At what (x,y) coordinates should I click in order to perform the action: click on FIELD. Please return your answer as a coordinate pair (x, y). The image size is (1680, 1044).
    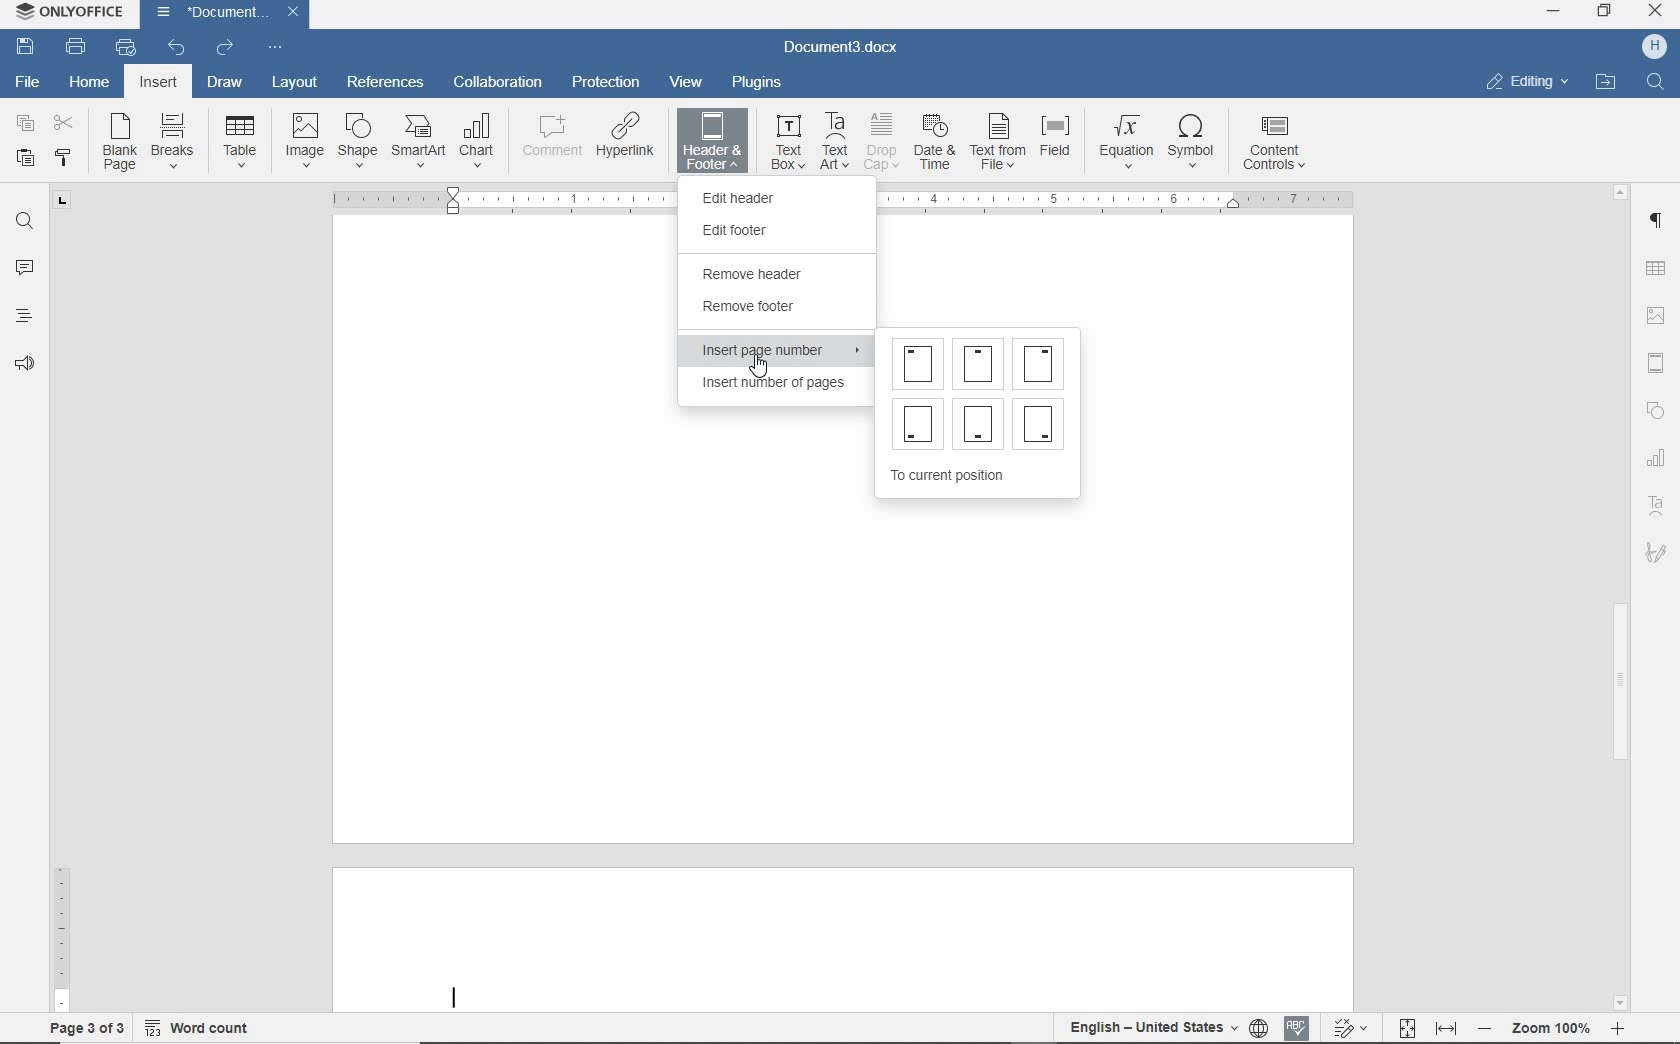
    Looking at the image, I should click on (1061, 142).